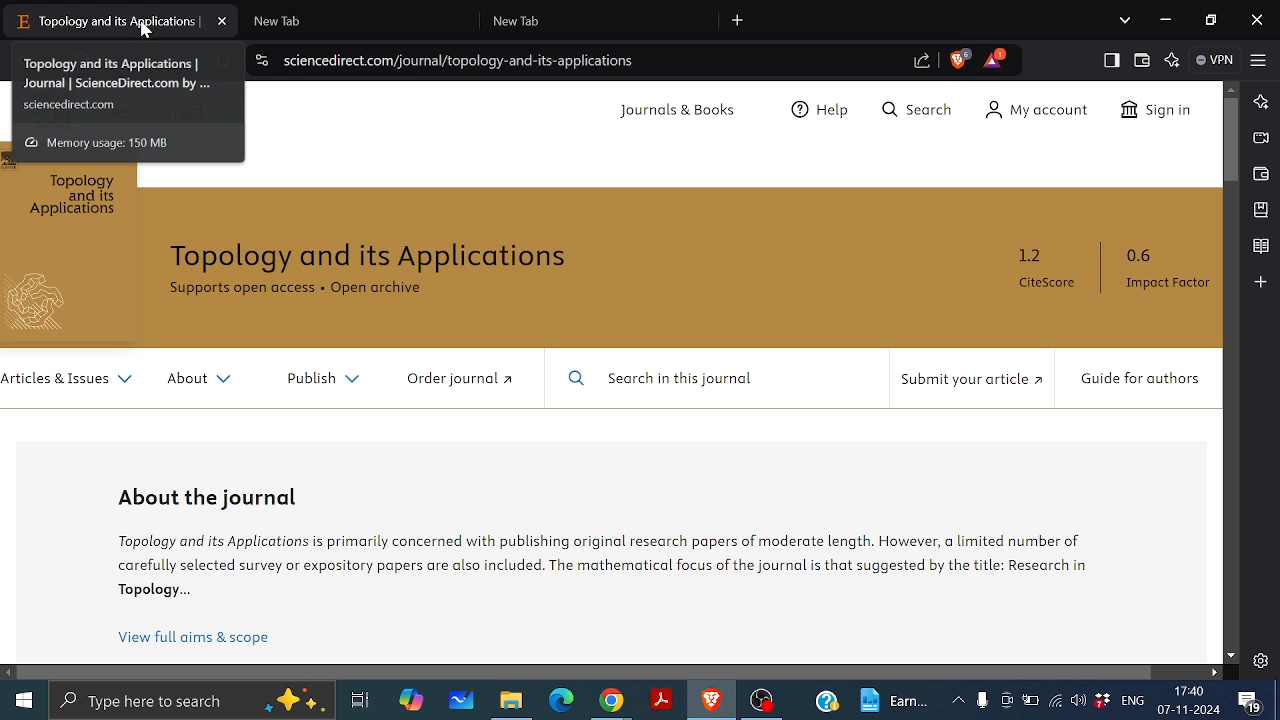 Image resolution: width=1280 pixels, height=720 pixels. I want to click on VPN, so click(1214, 60).